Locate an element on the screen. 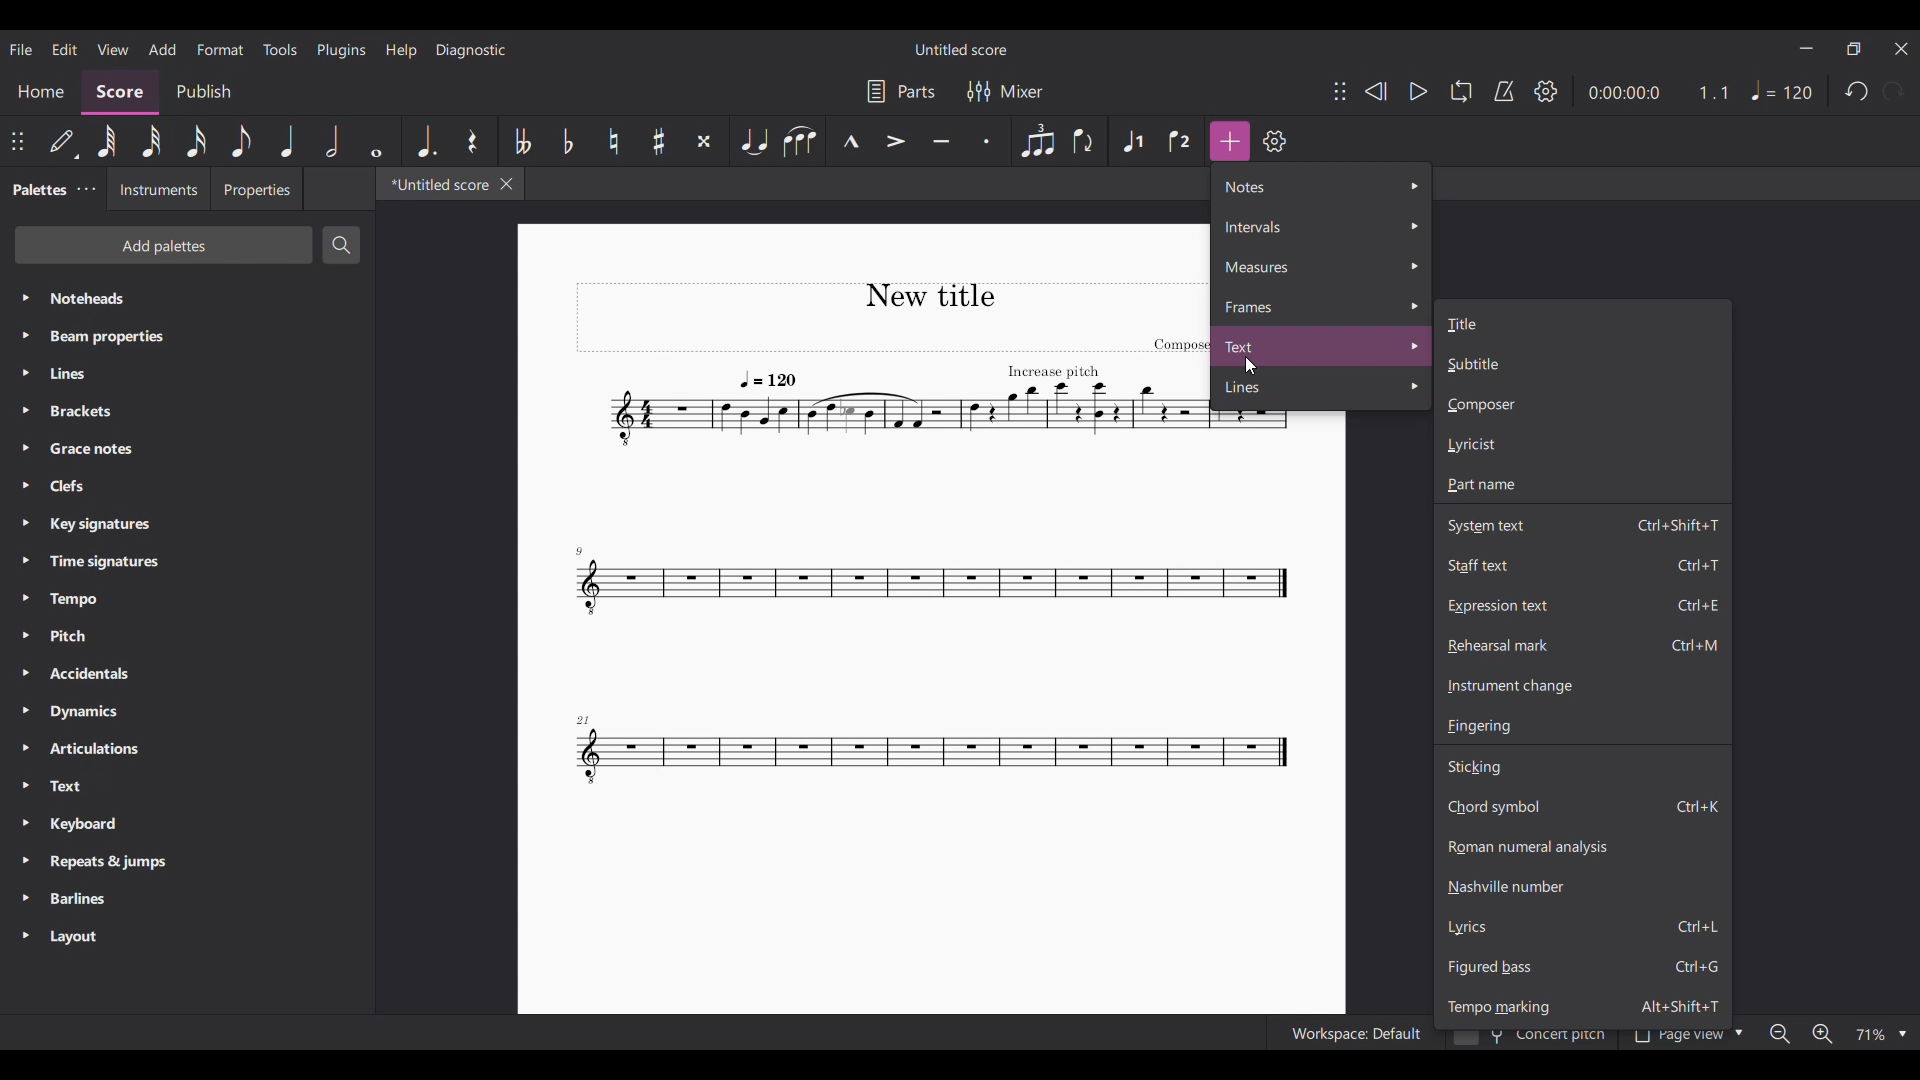 This screenshot has height=1080, width=1920. Line options is located at coordinates (1322, 388).